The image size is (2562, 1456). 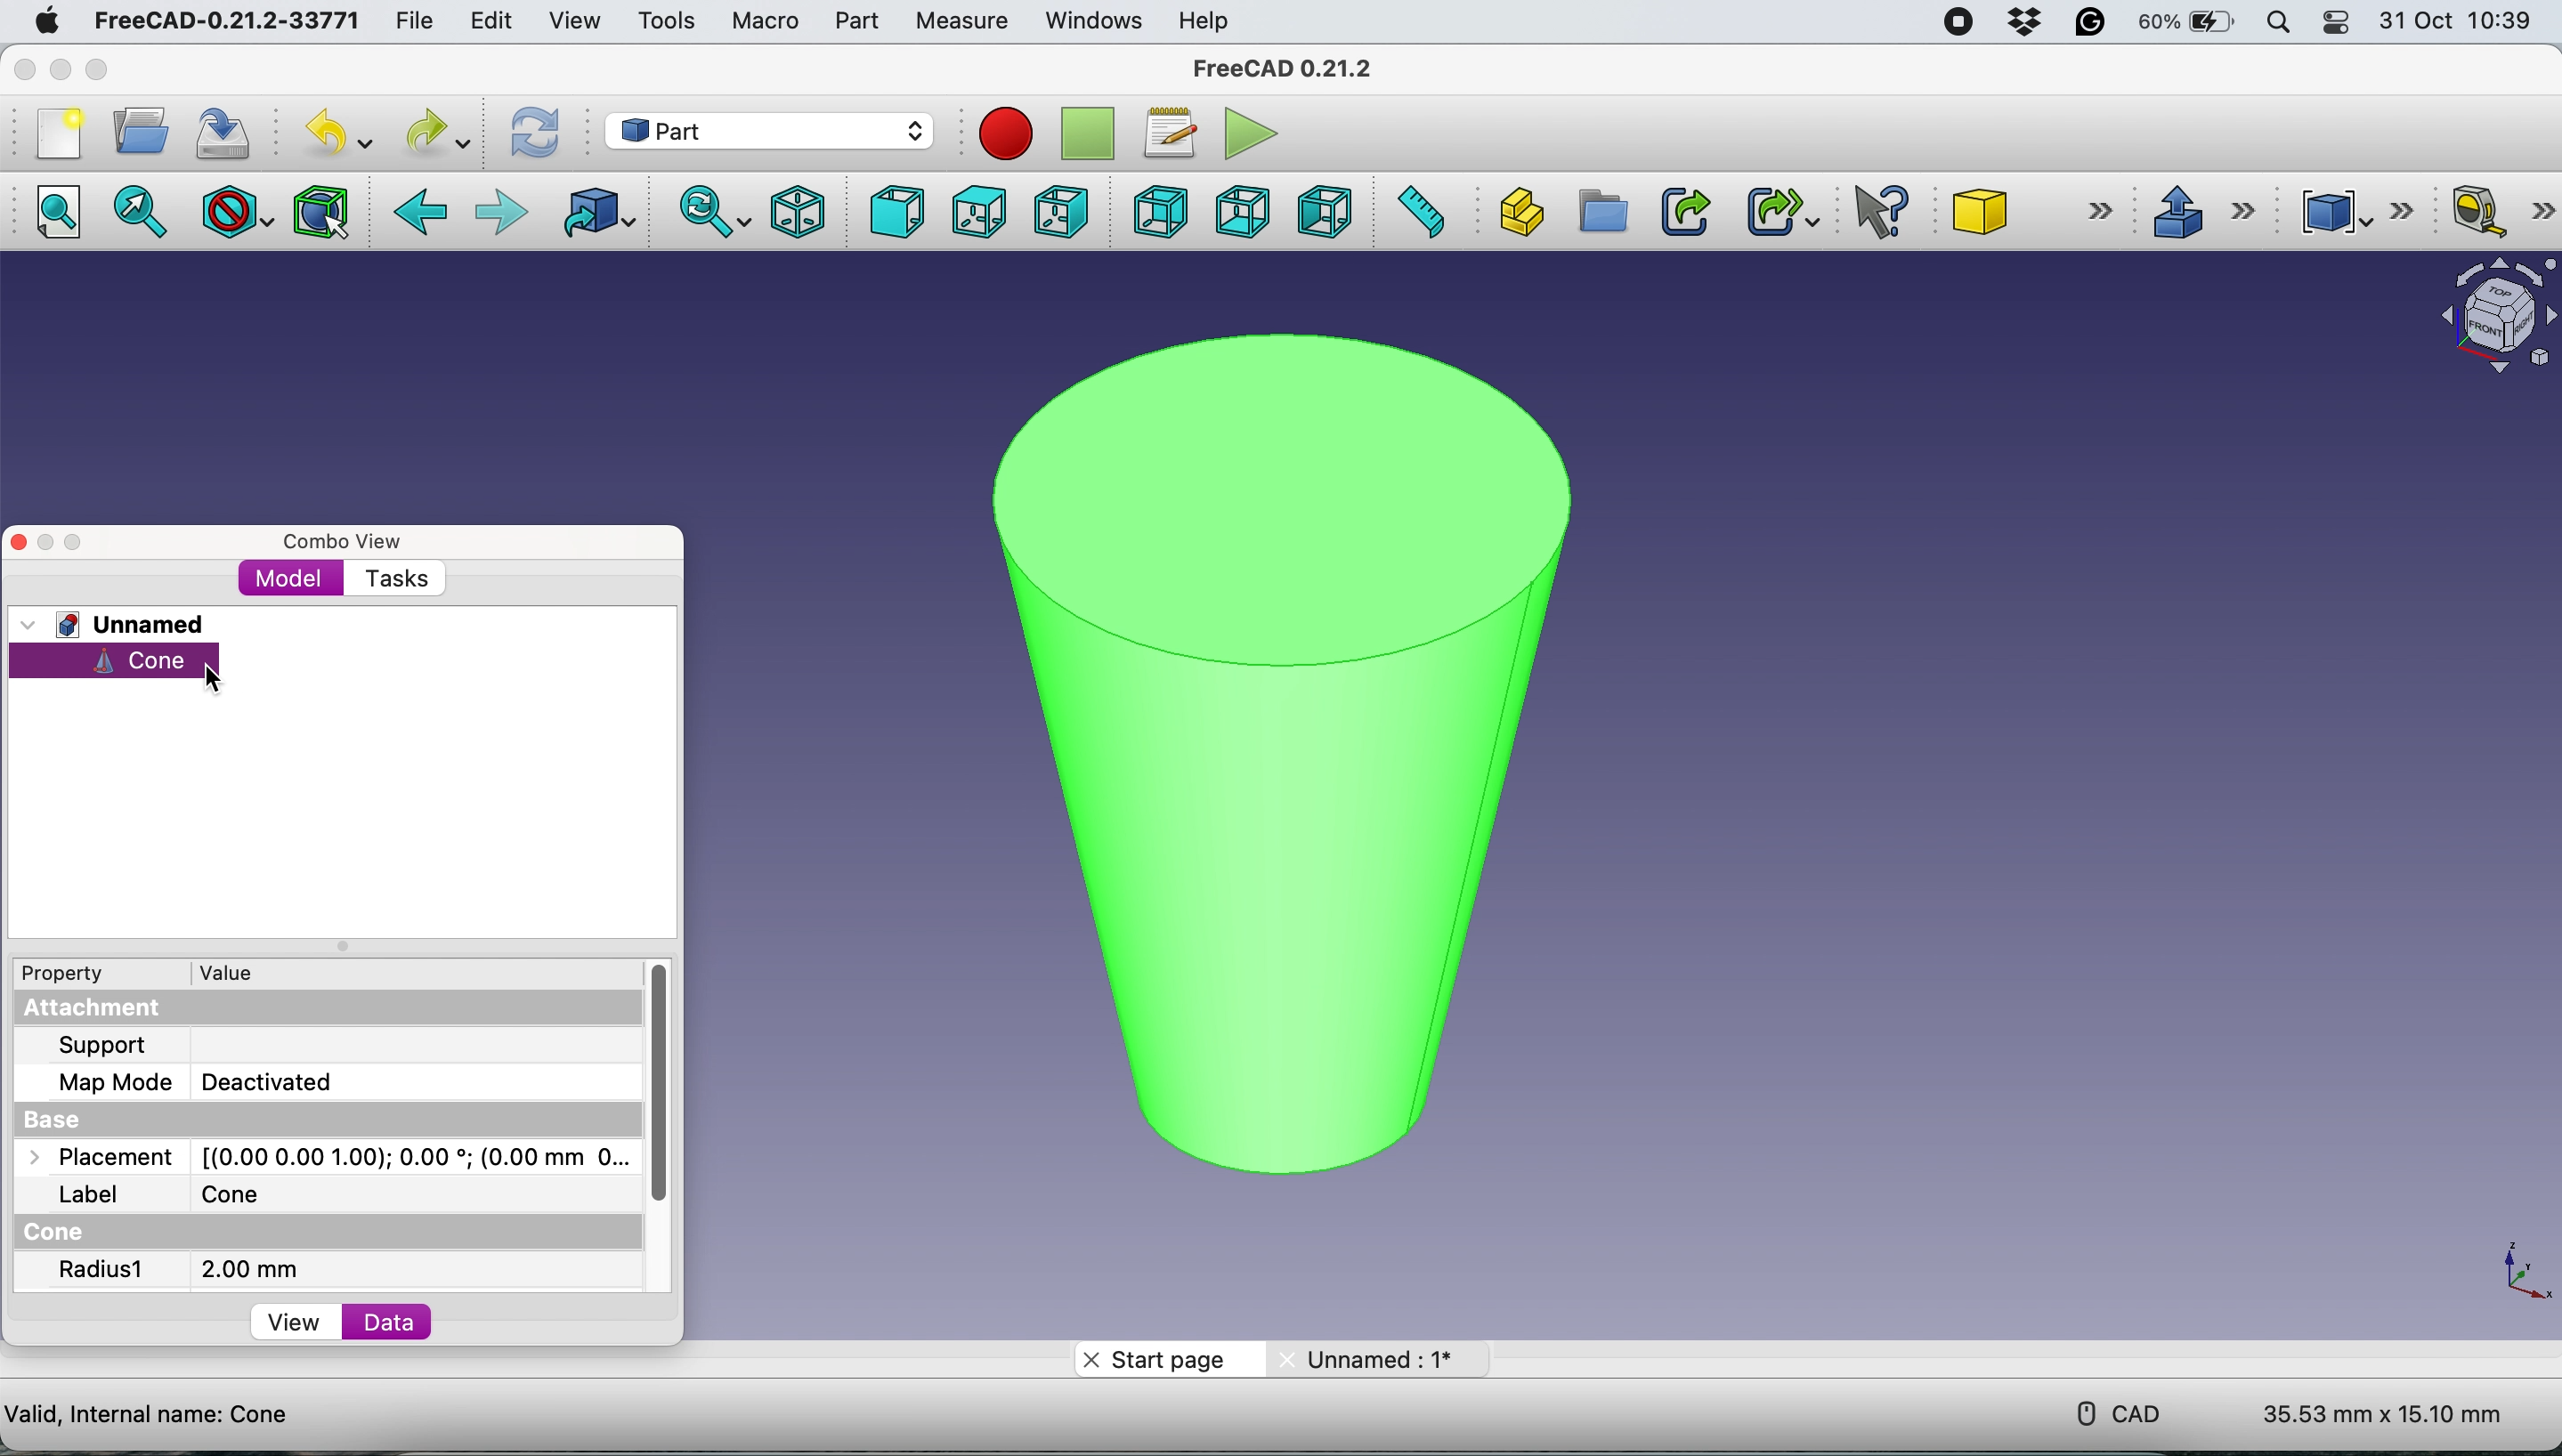 I want to click on right, so click(x=1059, y=210).